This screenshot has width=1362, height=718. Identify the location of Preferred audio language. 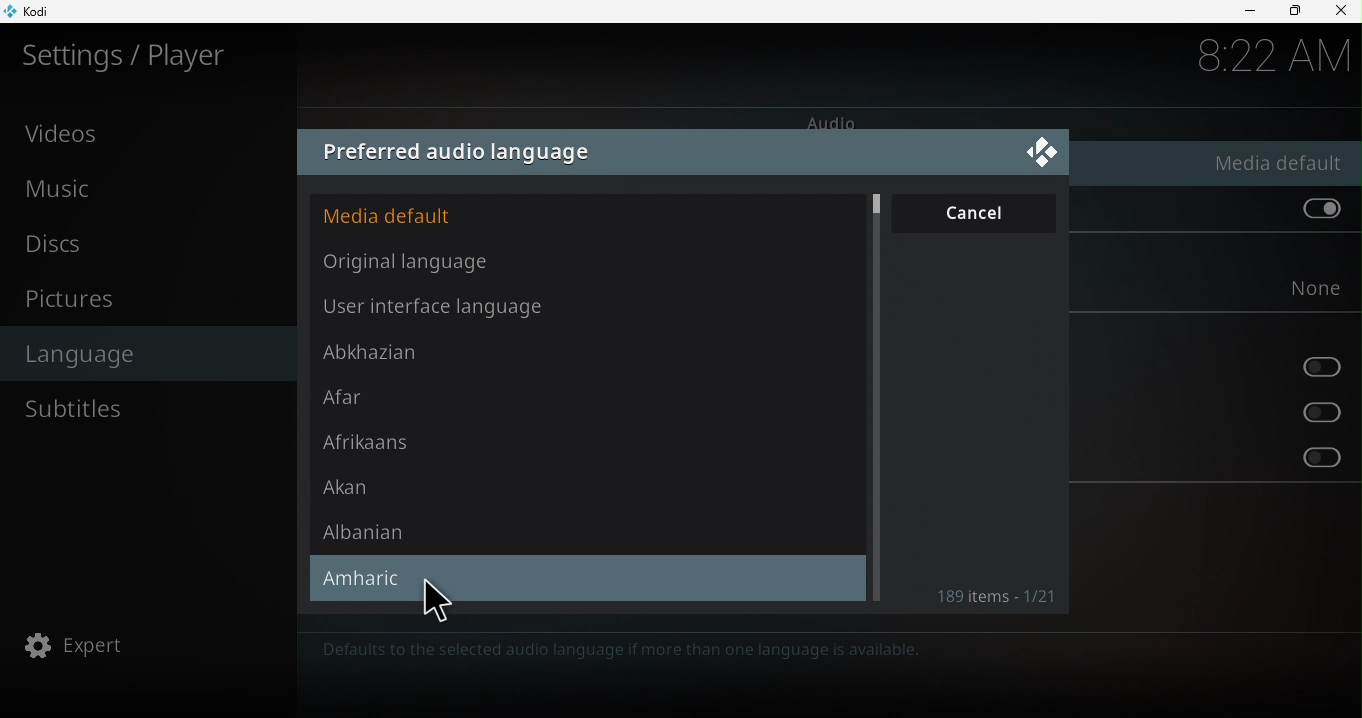
(1228, 164).